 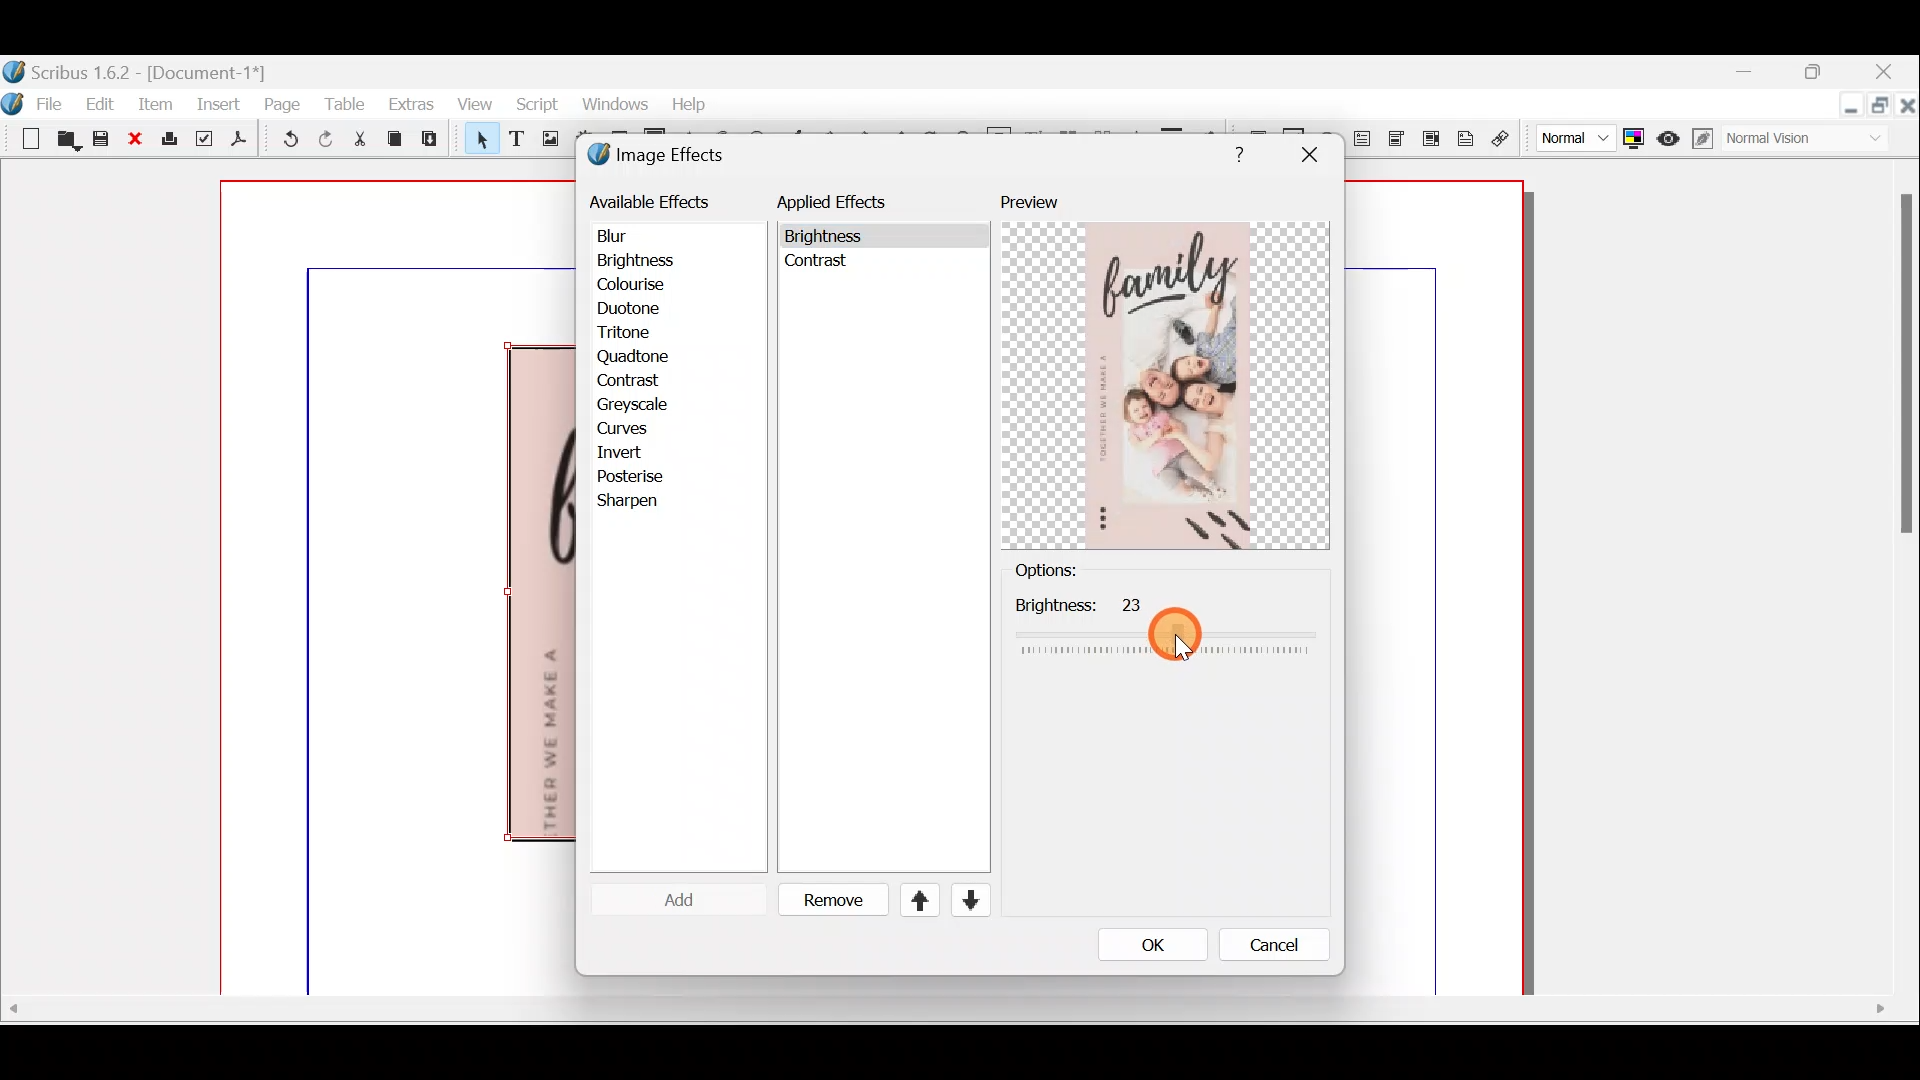 What do you see at coordinates (632, 235) in the screenshot?
I see `Blur` at bounding box center [632, 235].